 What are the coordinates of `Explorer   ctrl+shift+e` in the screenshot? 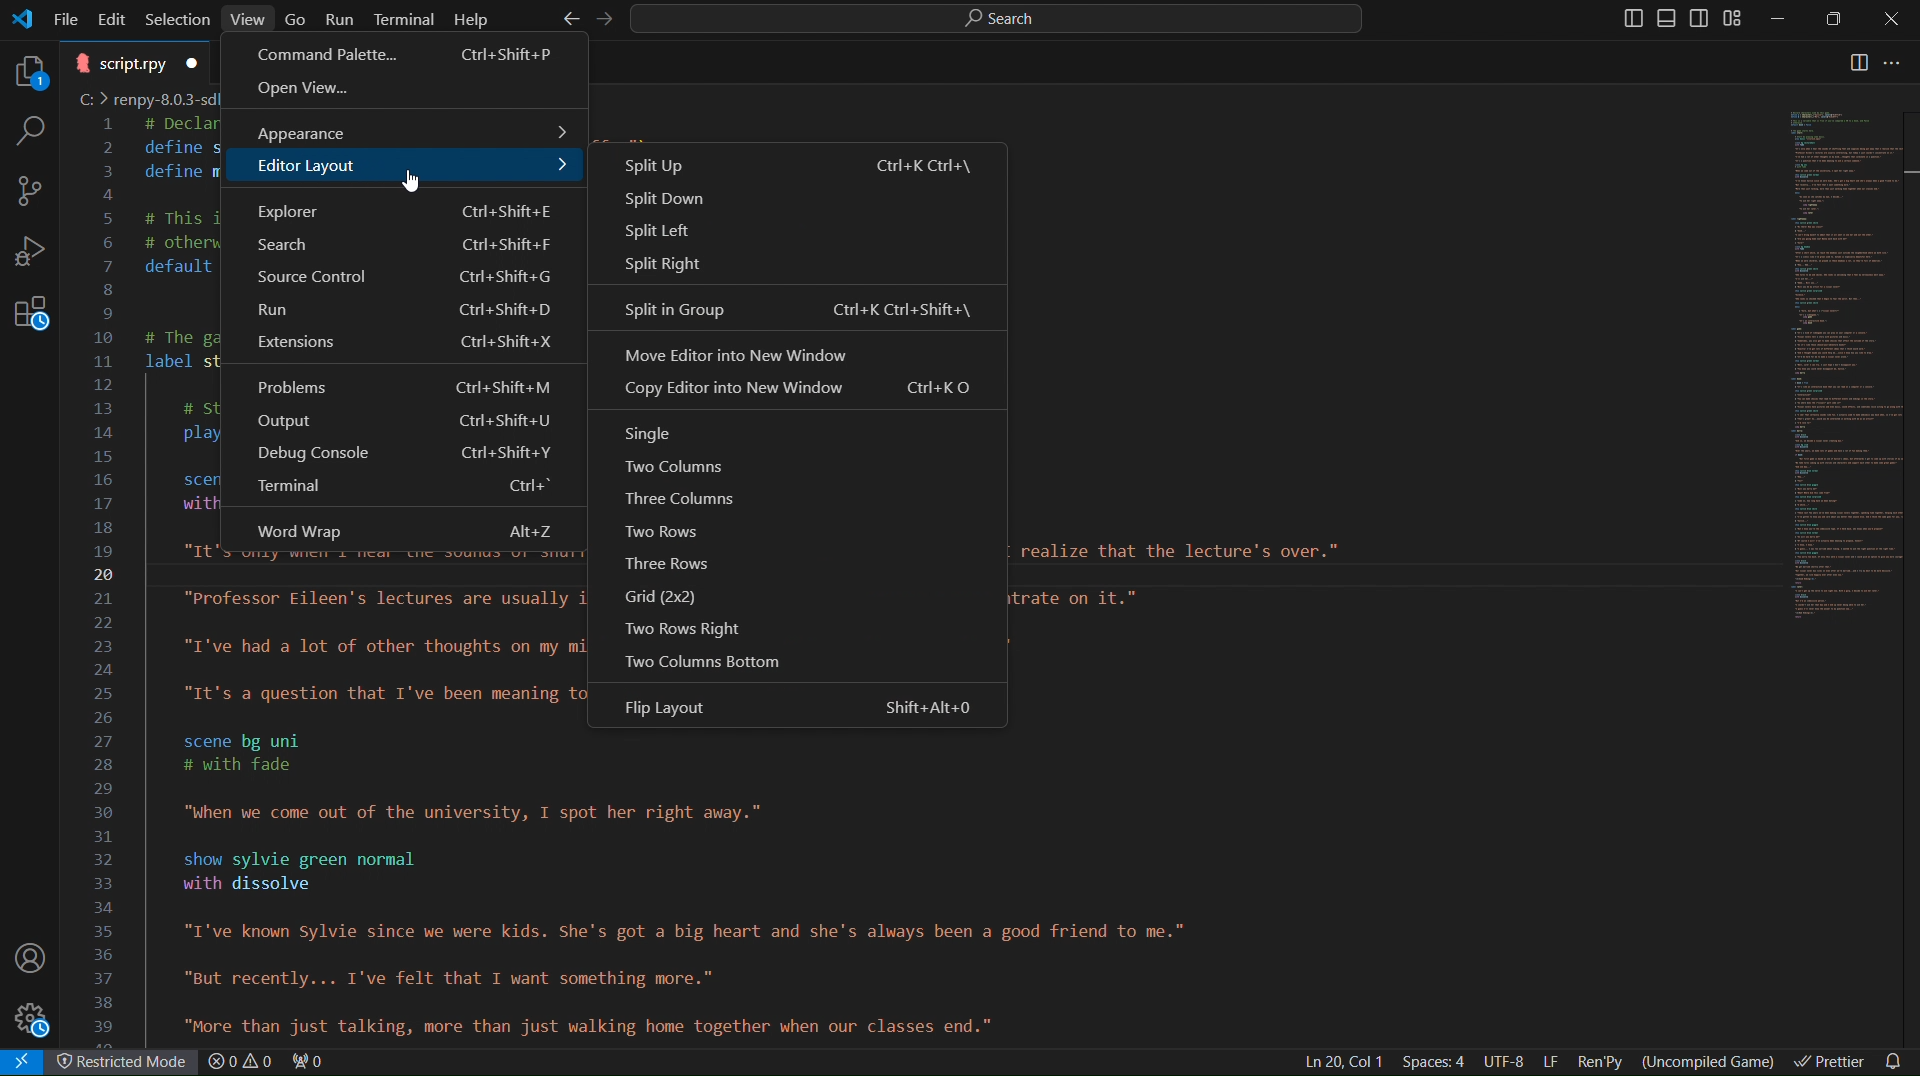 It's located at (399, 208).